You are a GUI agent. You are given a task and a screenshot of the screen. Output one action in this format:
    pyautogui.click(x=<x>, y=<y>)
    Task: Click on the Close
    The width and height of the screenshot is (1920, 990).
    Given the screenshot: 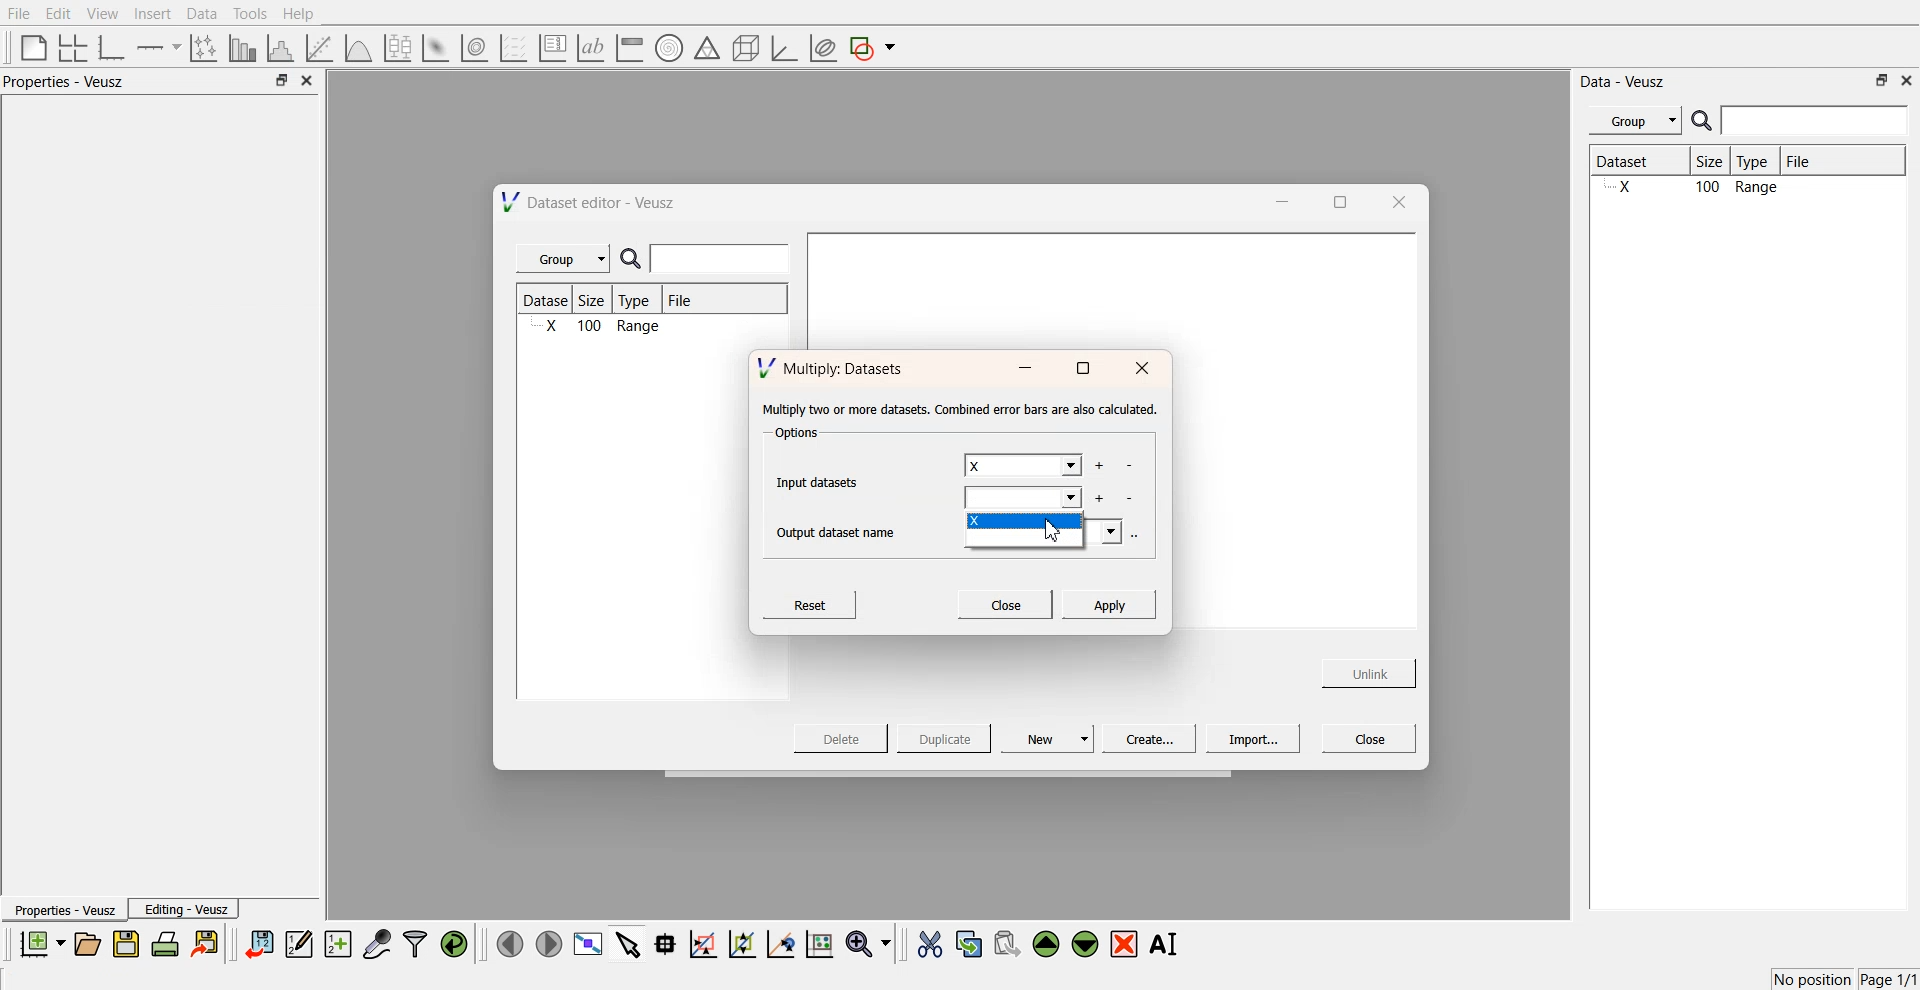 What is the action you would take?
    pyautogui.click(x=1370, y=737)
    